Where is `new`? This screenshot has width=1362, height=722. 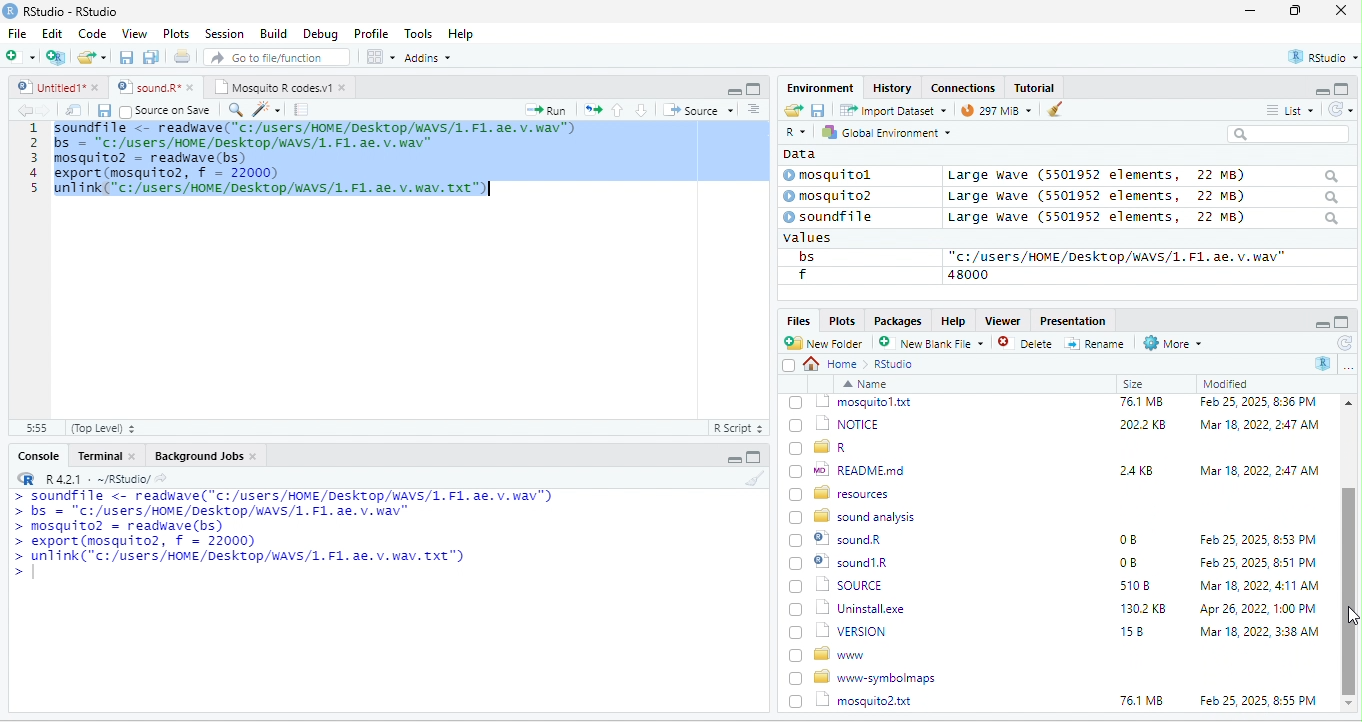 new is located at coordinates (20, 55).